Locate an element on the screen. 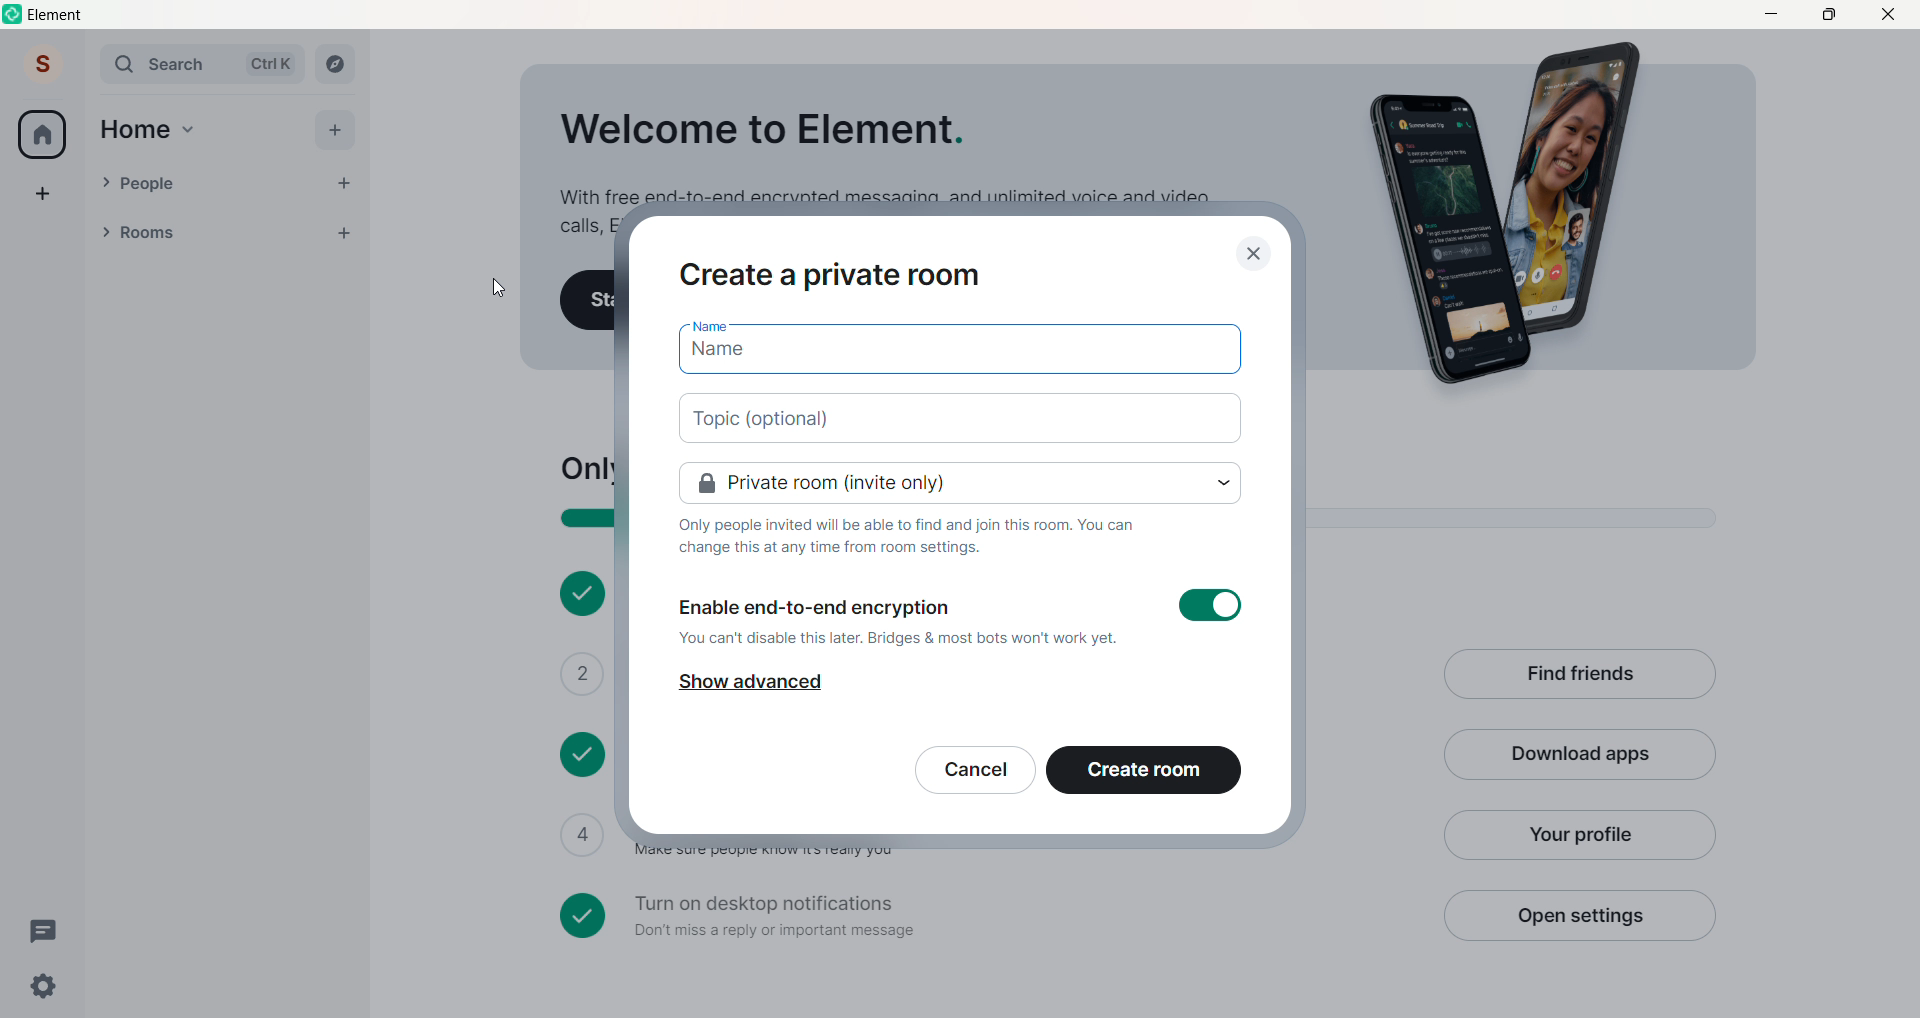  people Drop down is located at coordinates (105, 182).